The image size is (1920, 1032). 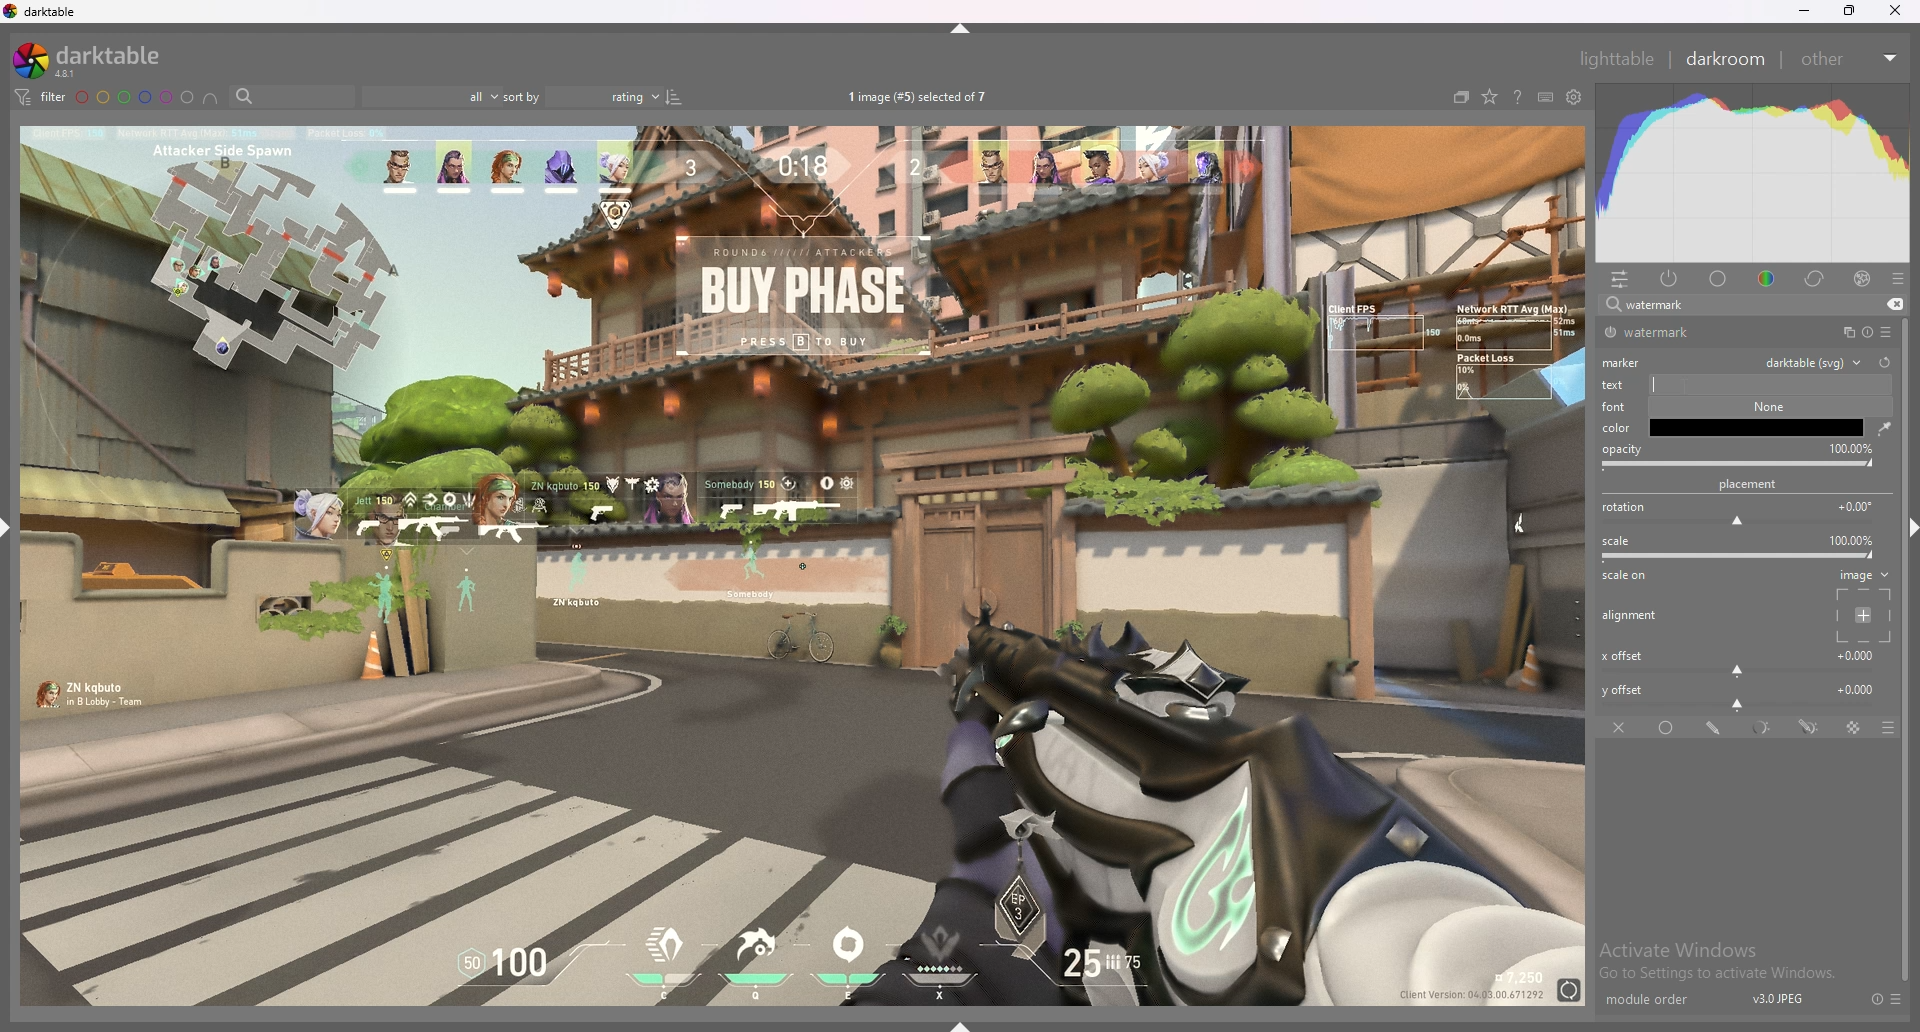 What do you see at coordinates (1742, 513) in the screenshot?
I see `rotation` at bounding box center [1742, 513].